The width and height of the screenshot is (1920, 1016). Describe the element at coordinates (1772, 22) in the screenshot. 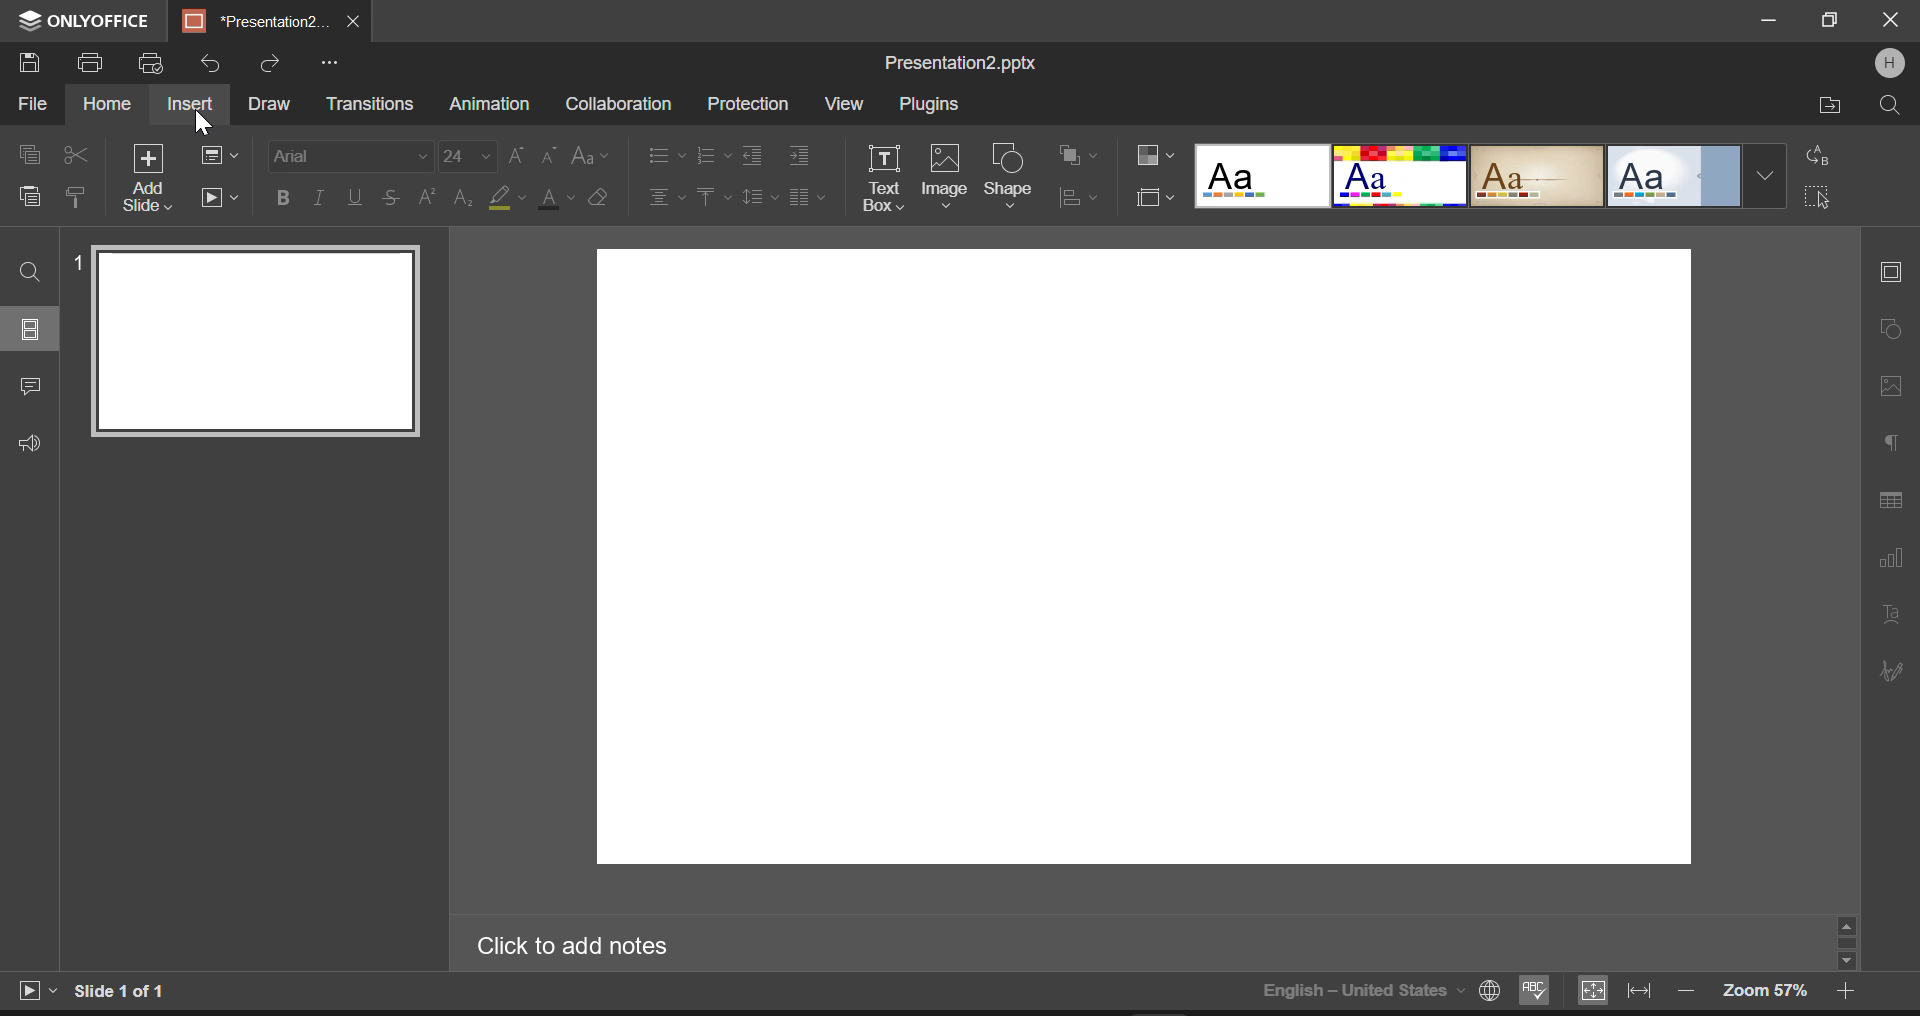

I see `Restore Down` at that location.